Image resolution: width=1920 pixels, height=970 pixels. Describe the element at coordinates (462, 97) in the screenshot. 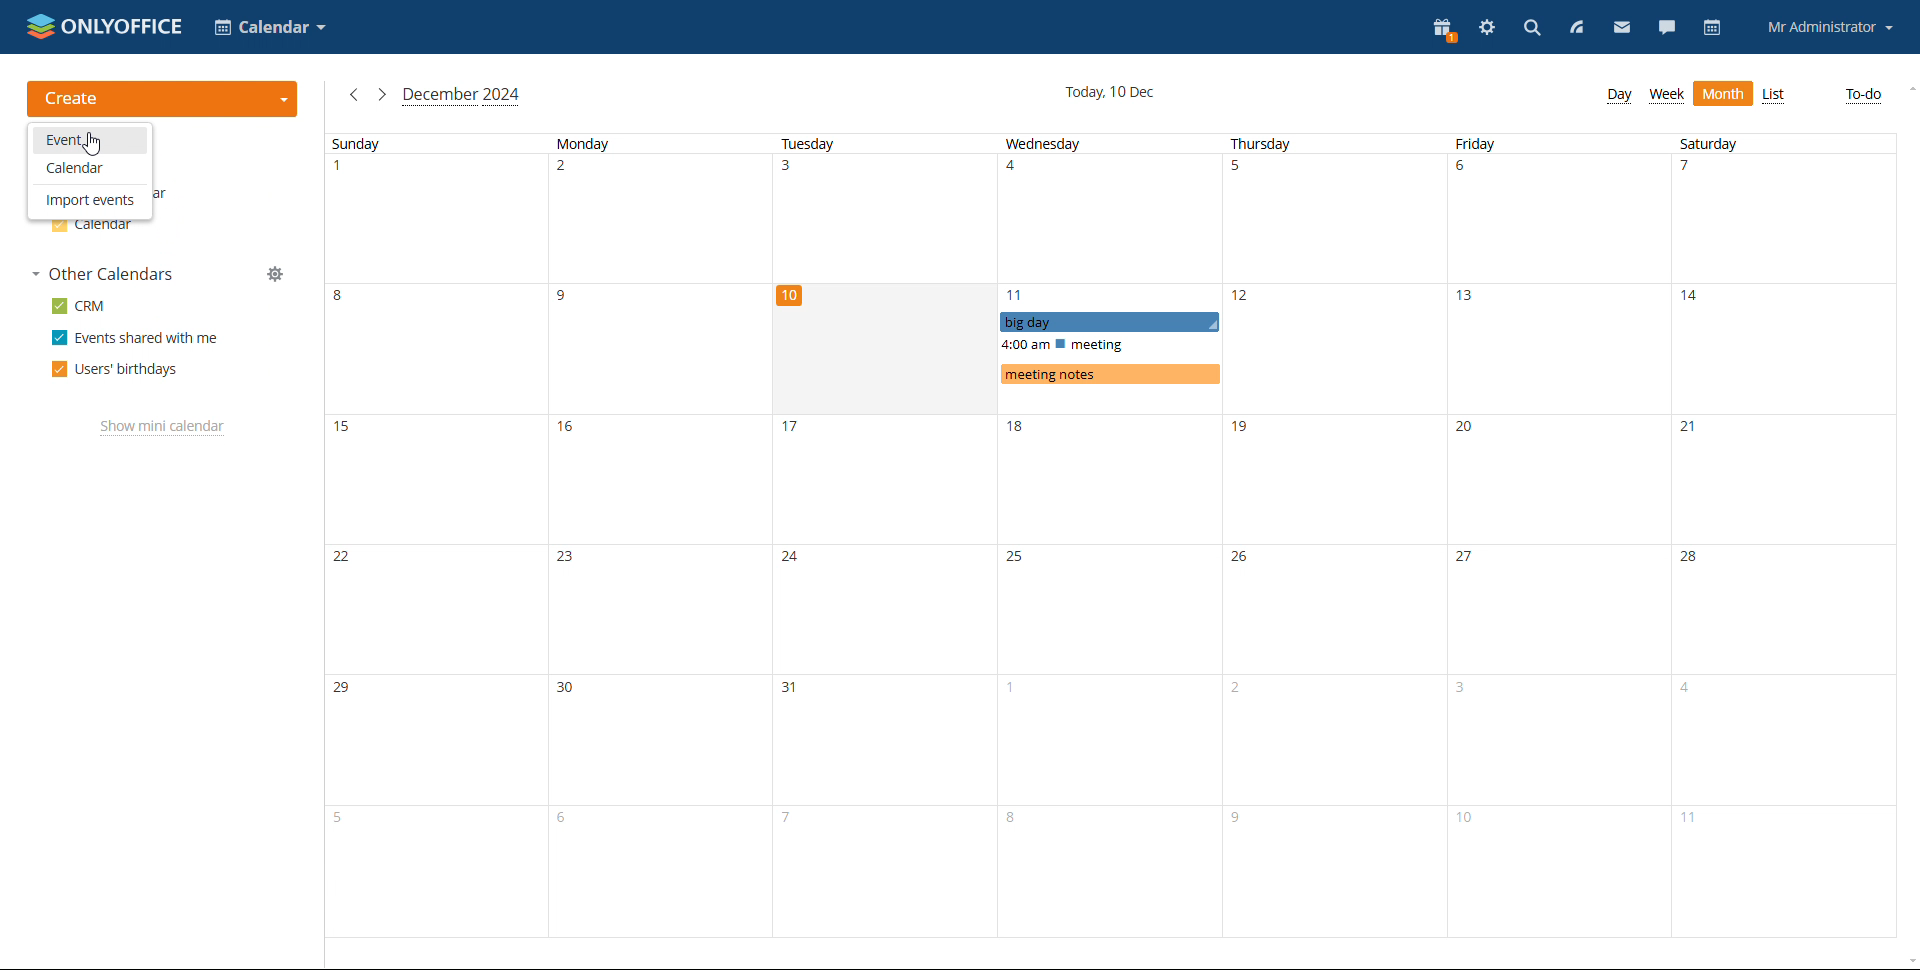

I see `current month` at that location.